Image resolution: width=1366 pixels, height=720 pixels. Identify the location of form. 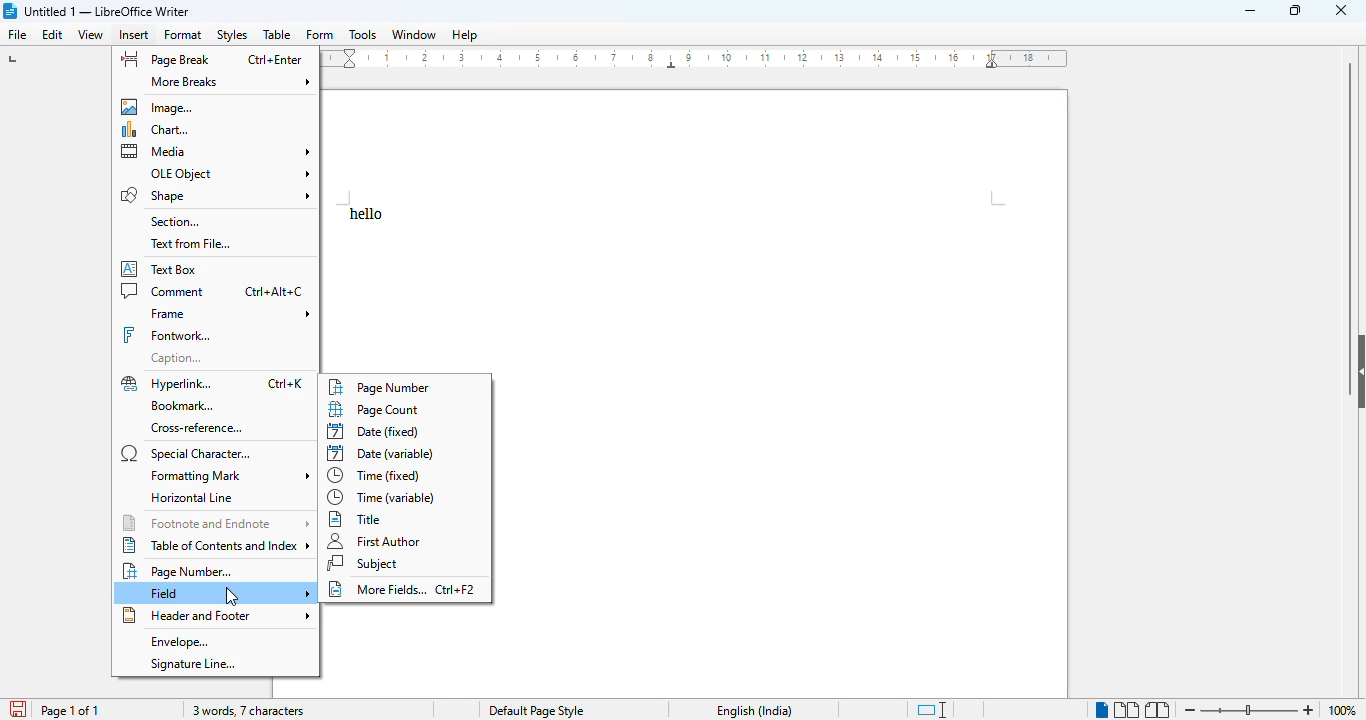
(320, 34).